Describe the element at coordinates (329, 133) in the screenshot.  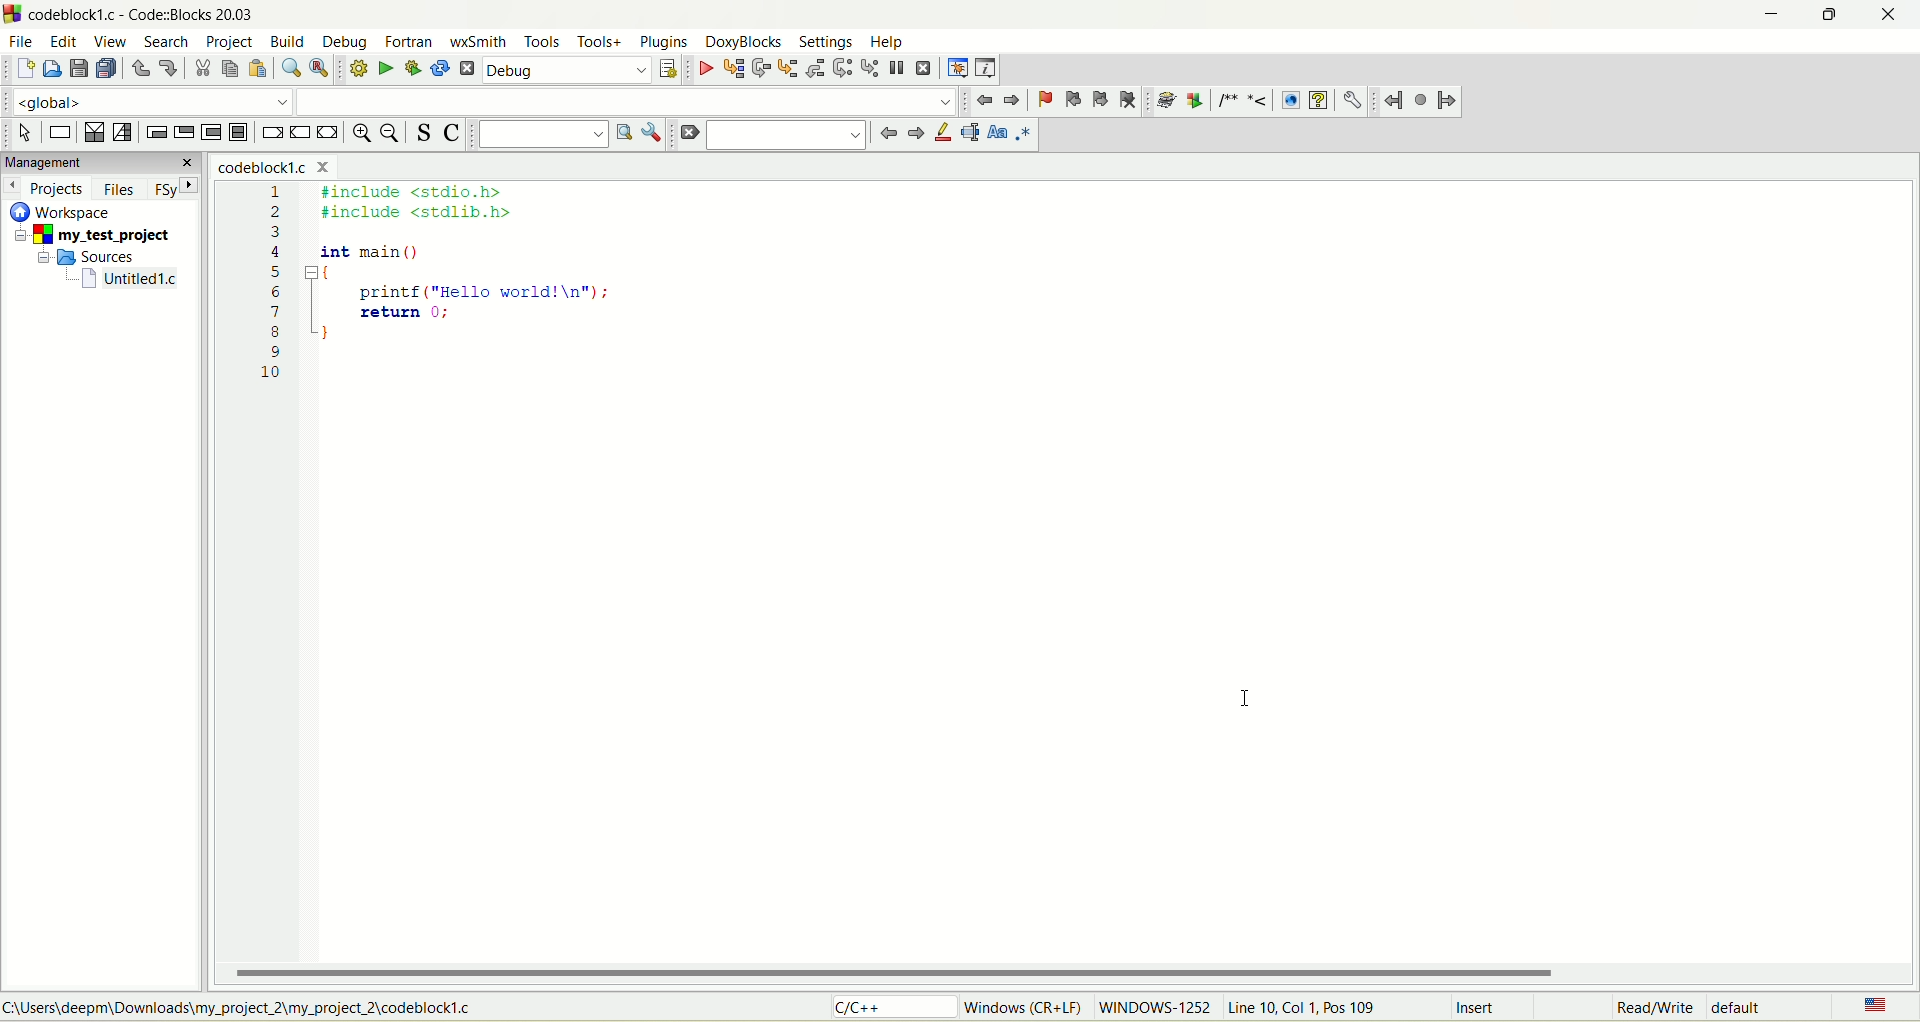
I see `return instruction` at that location.